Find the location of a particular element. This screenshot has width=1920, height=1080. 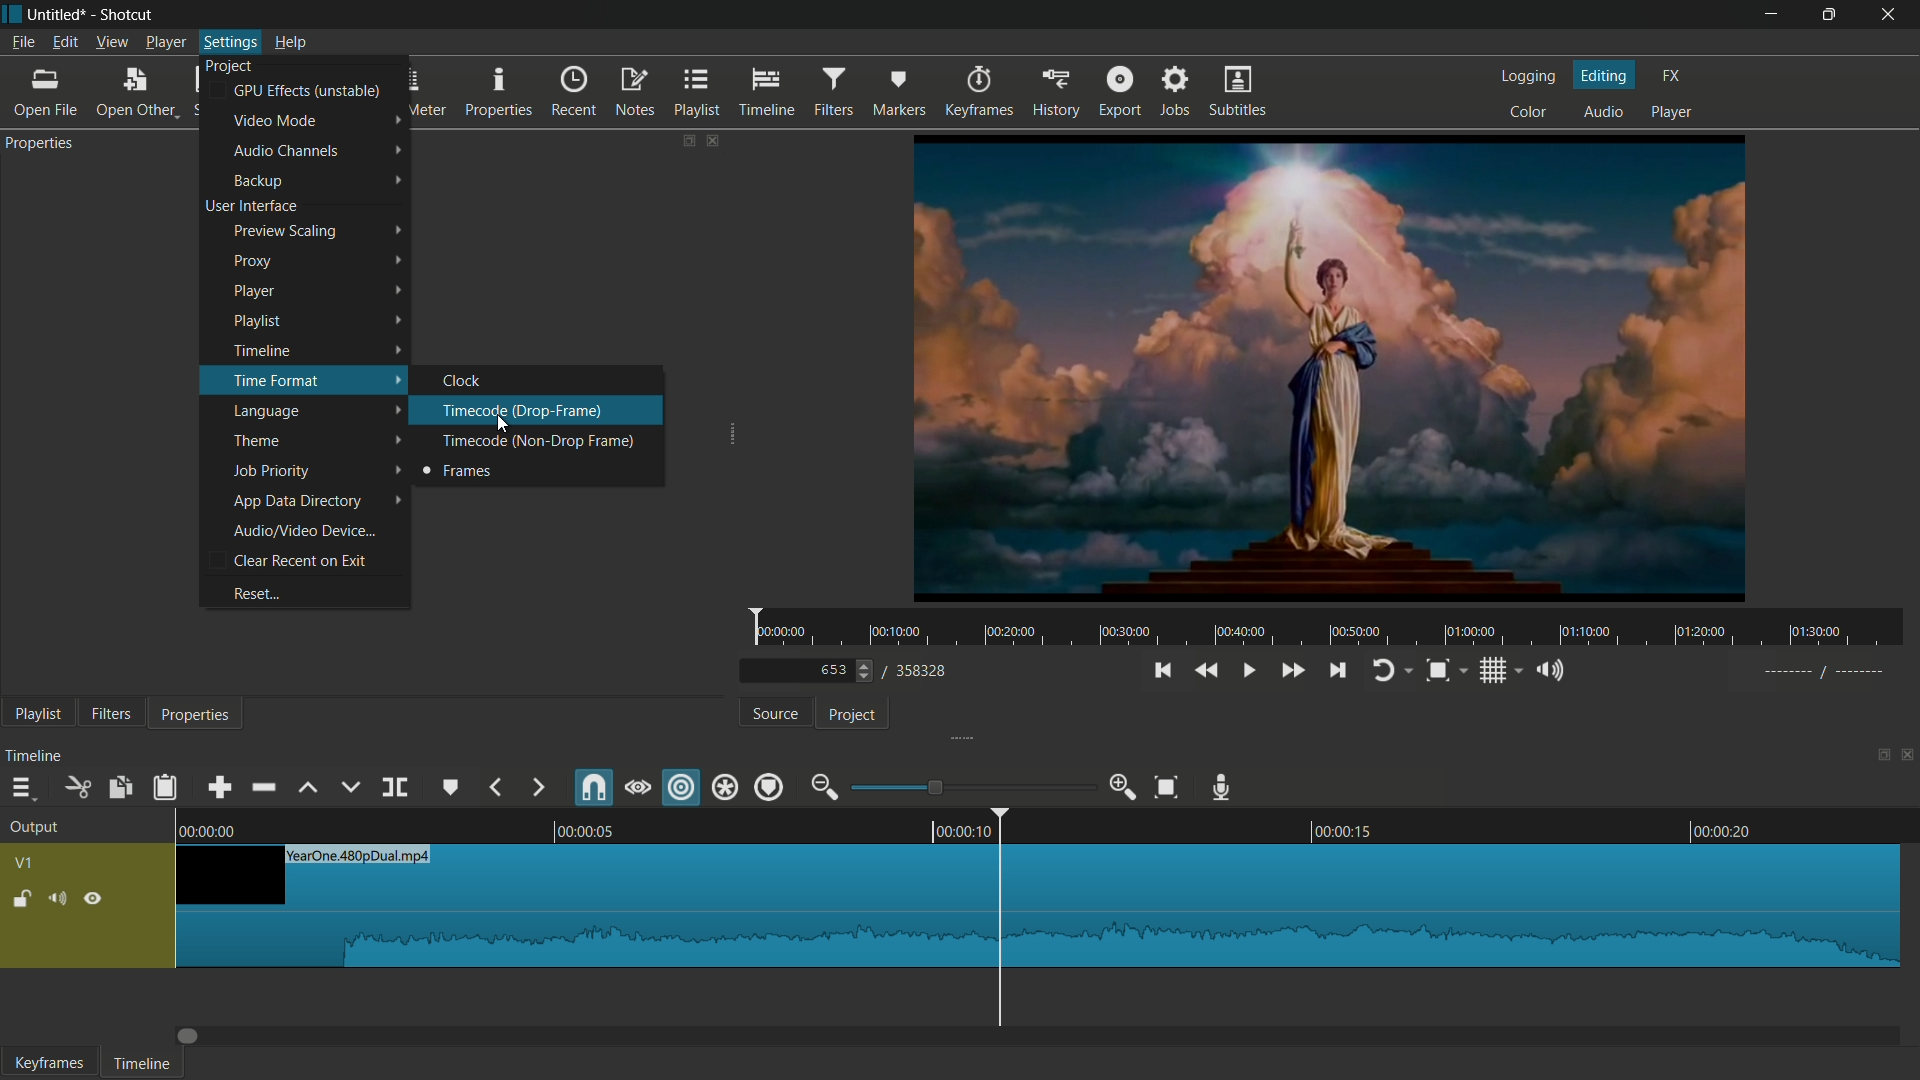

close properties is located at coordinates (712, 140).